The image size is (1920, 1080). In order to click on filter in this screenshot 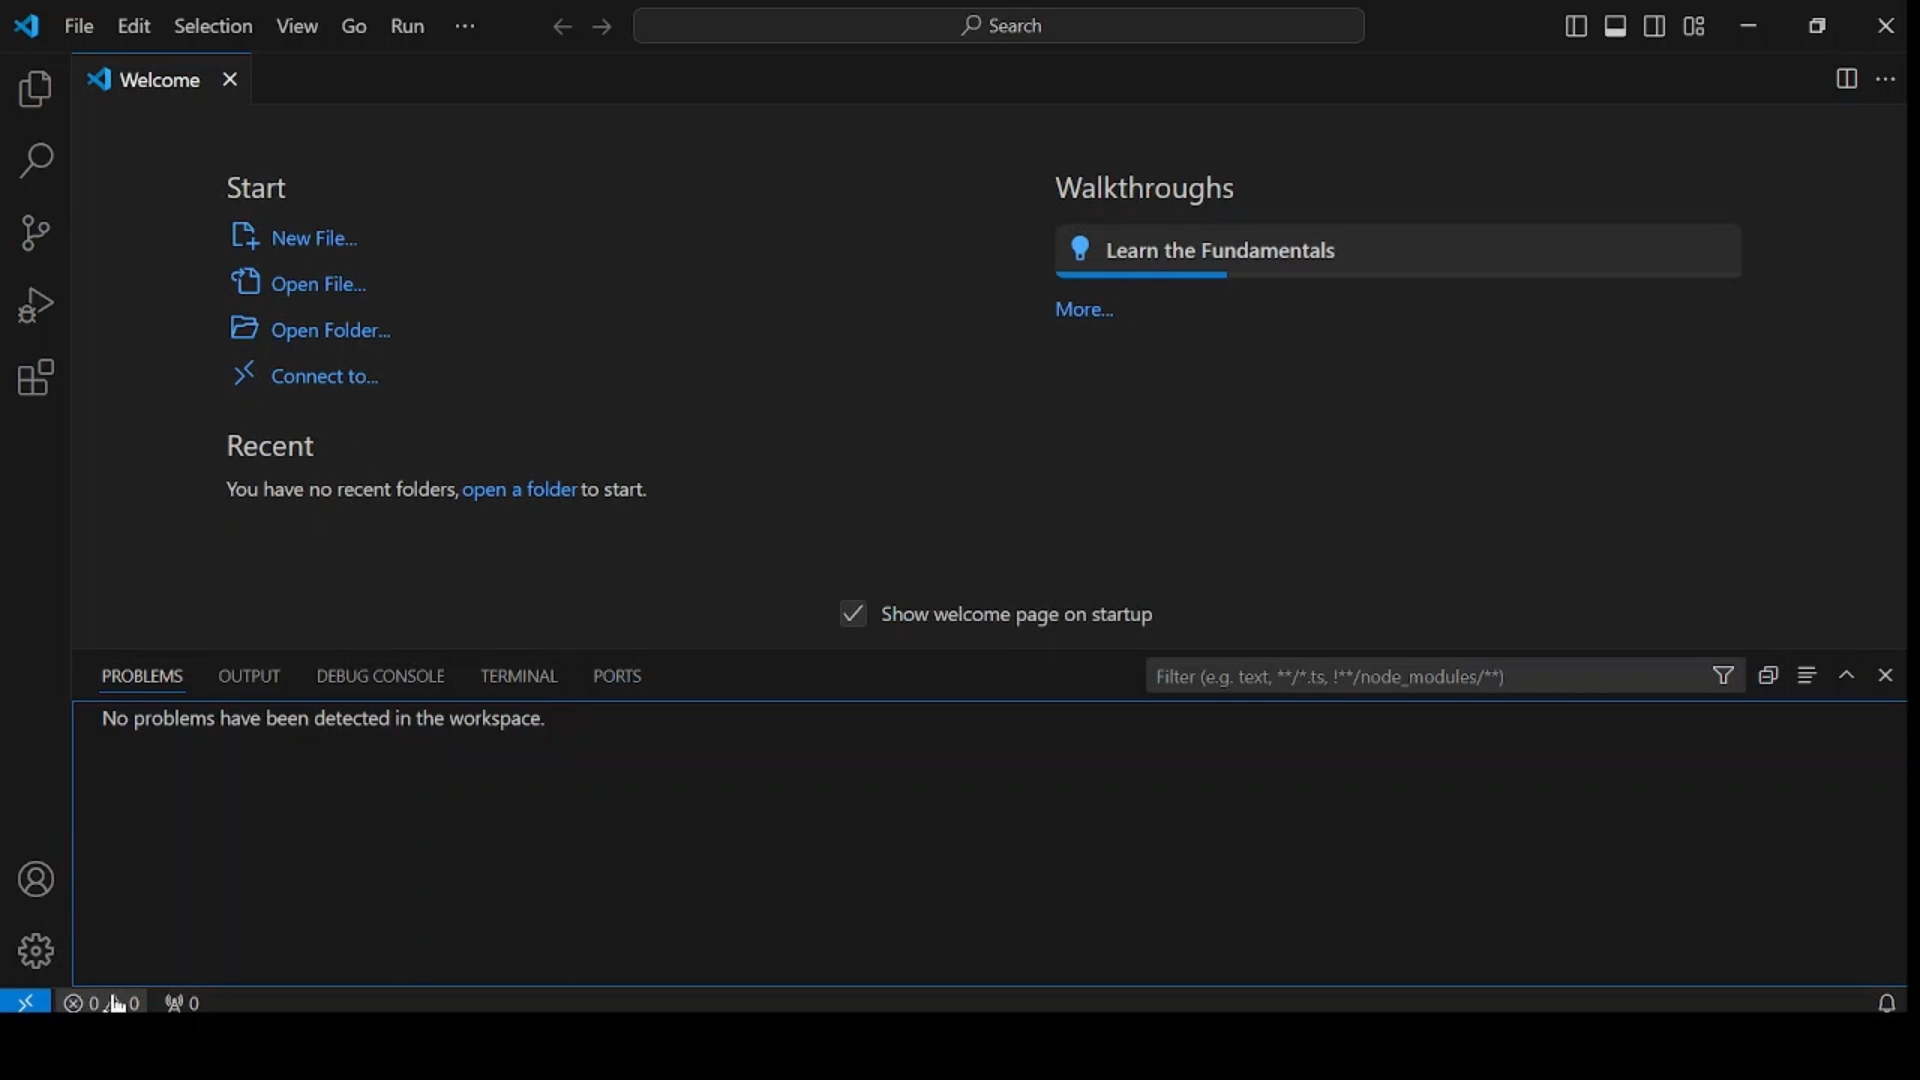, I will do `click(1441, 673)`.